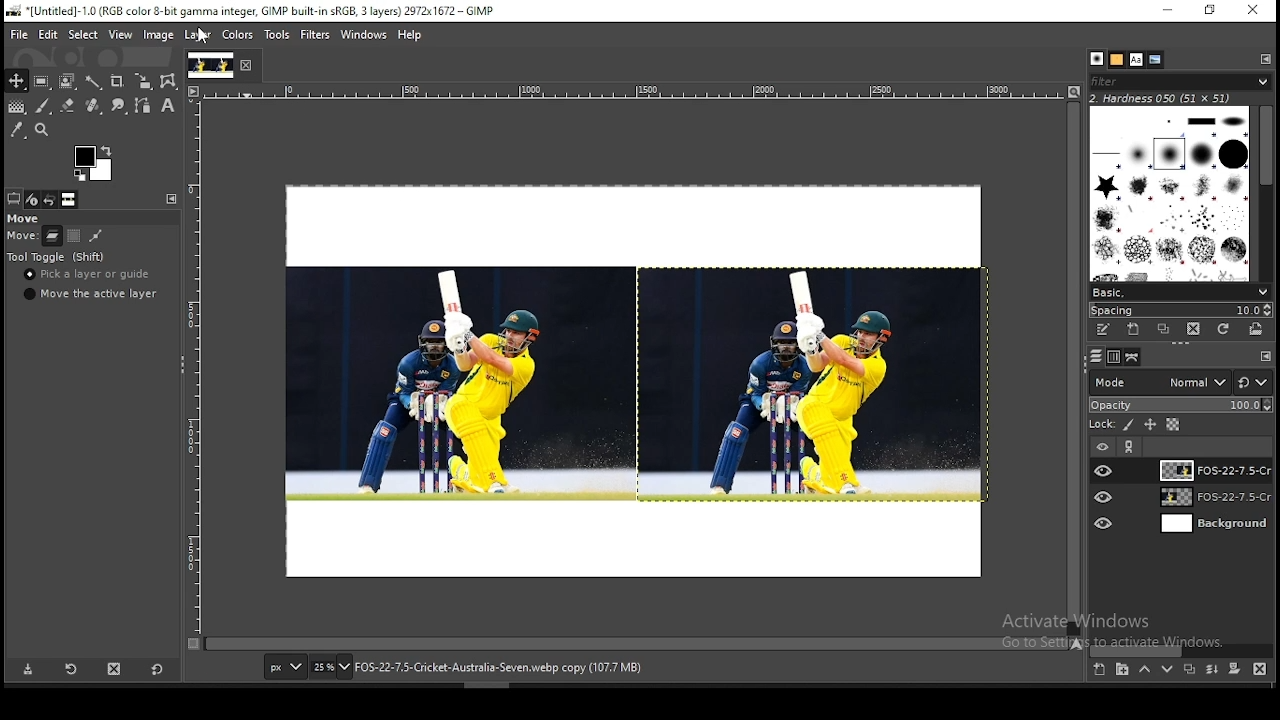 The image size is (1280, 720). What do you see at coordinates (1131, 447) in the screenshot?
I see `tool` at bounding box center [1131, 447].